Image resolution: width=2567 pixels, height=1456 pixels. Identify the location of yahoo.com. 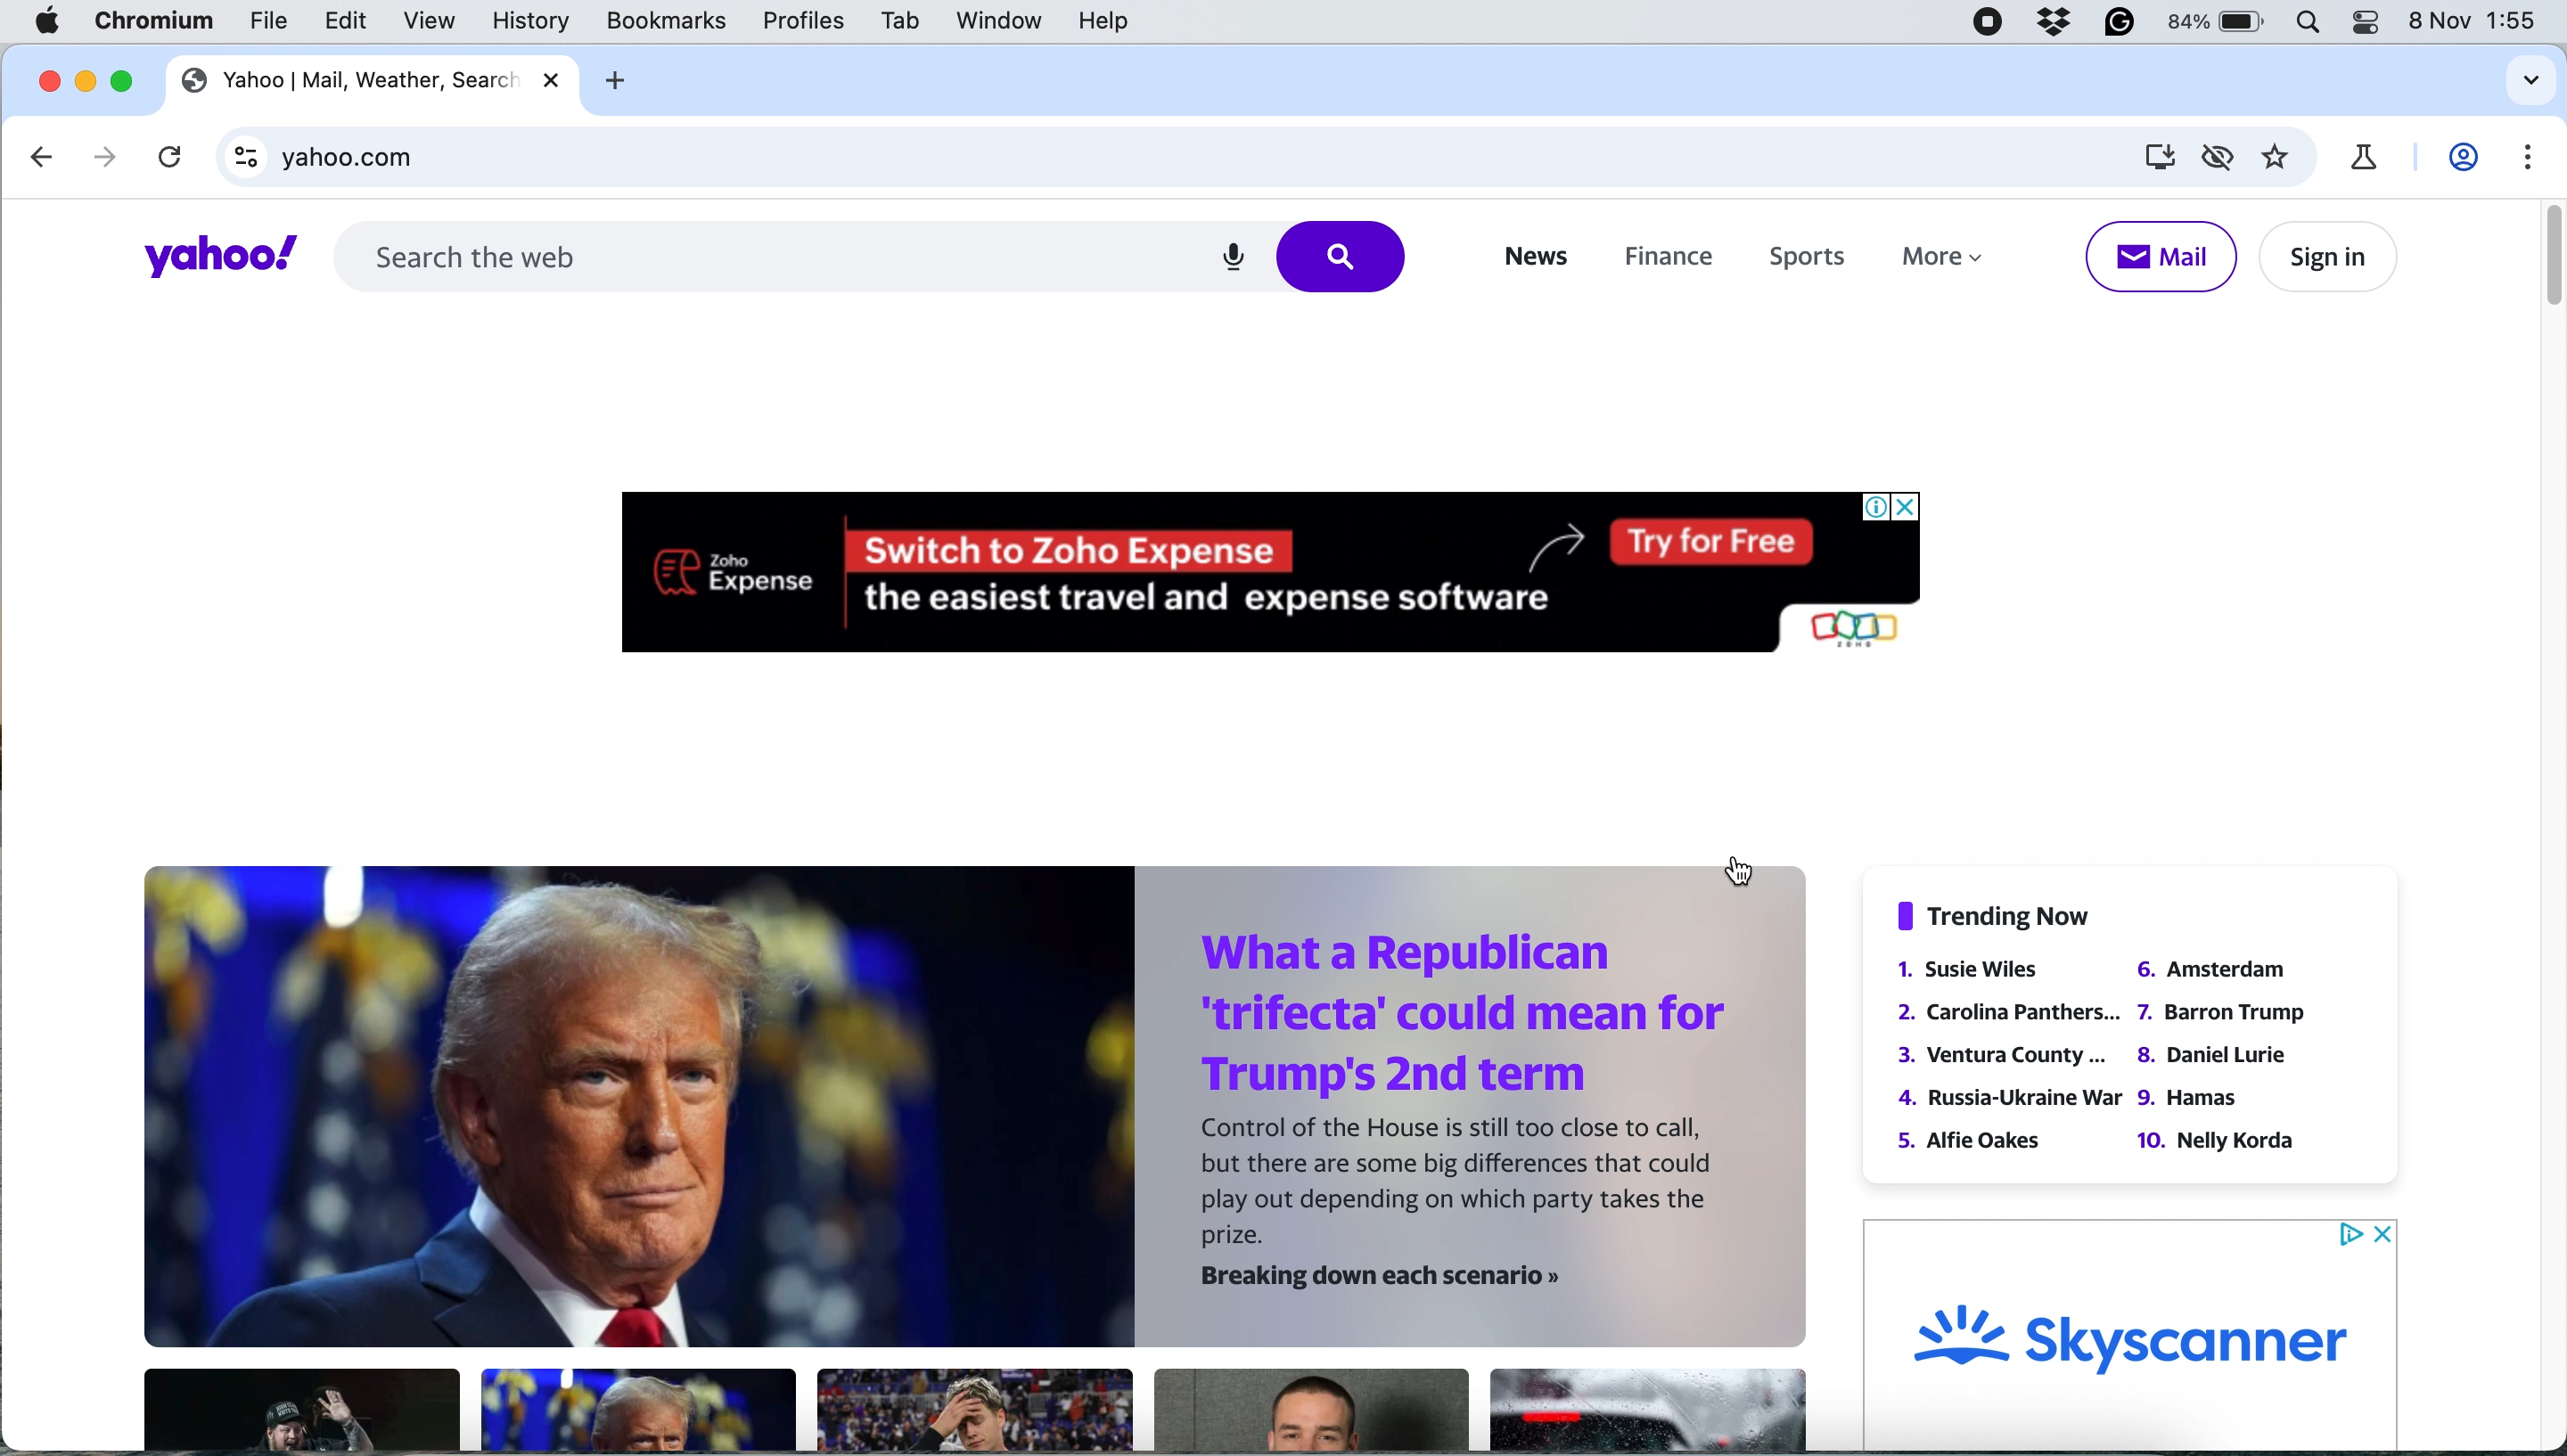
(1174, 154).